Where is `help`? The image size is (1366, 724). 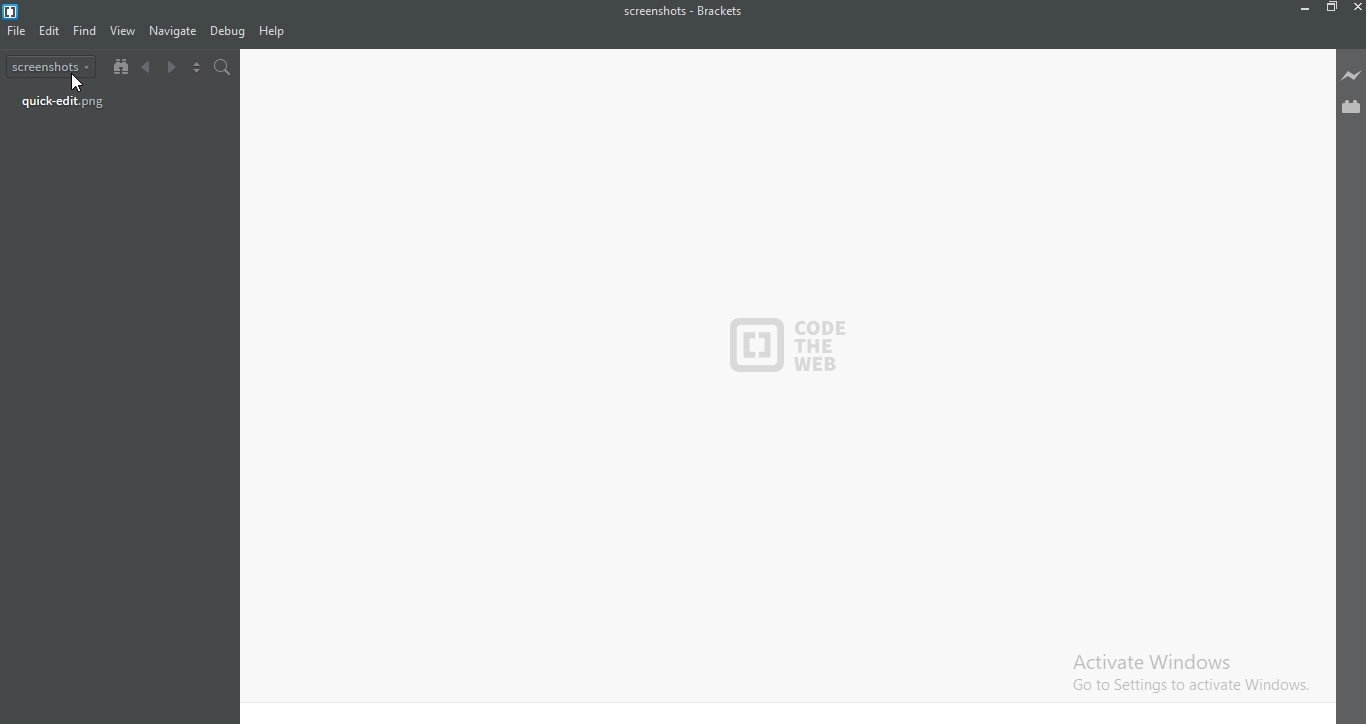
help is located at coordinates (271, 31).